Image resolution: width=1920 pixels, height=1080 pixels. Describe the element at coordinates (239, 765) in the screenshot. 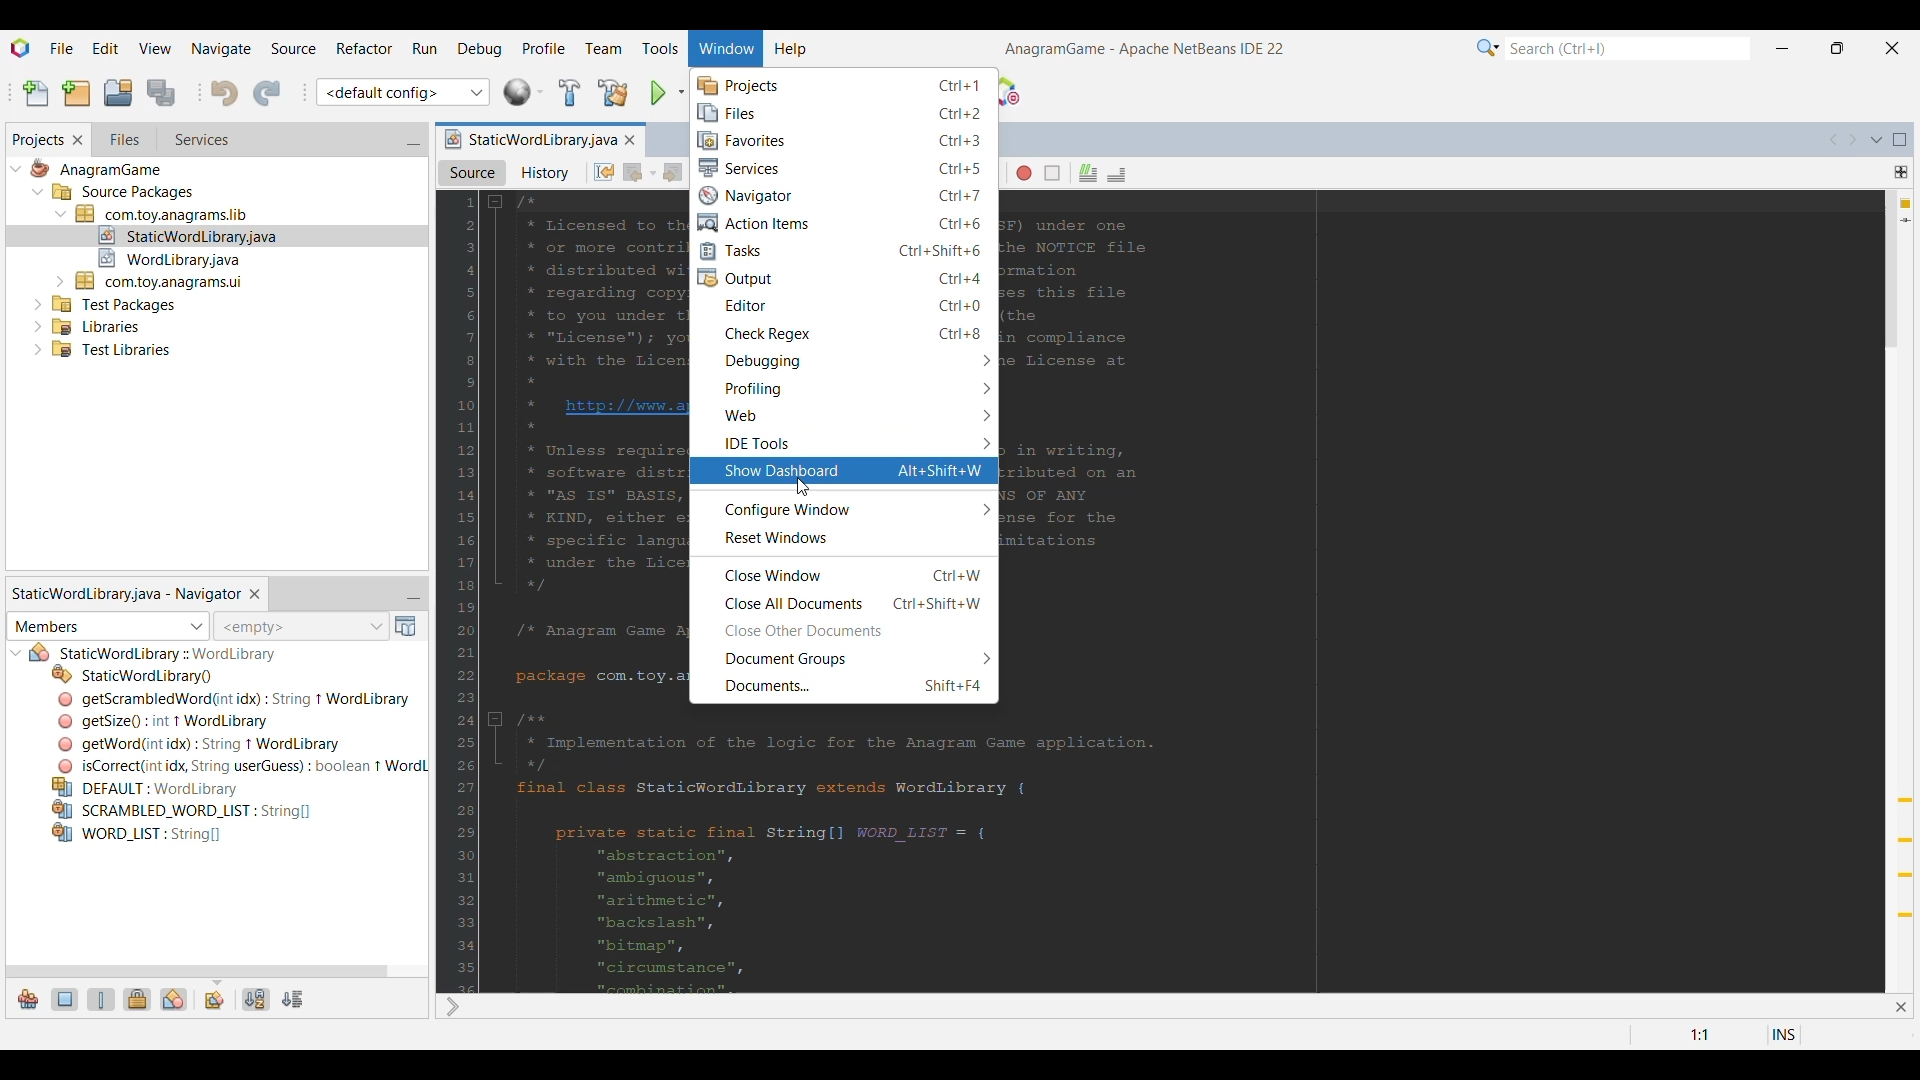

I see `` at that location.